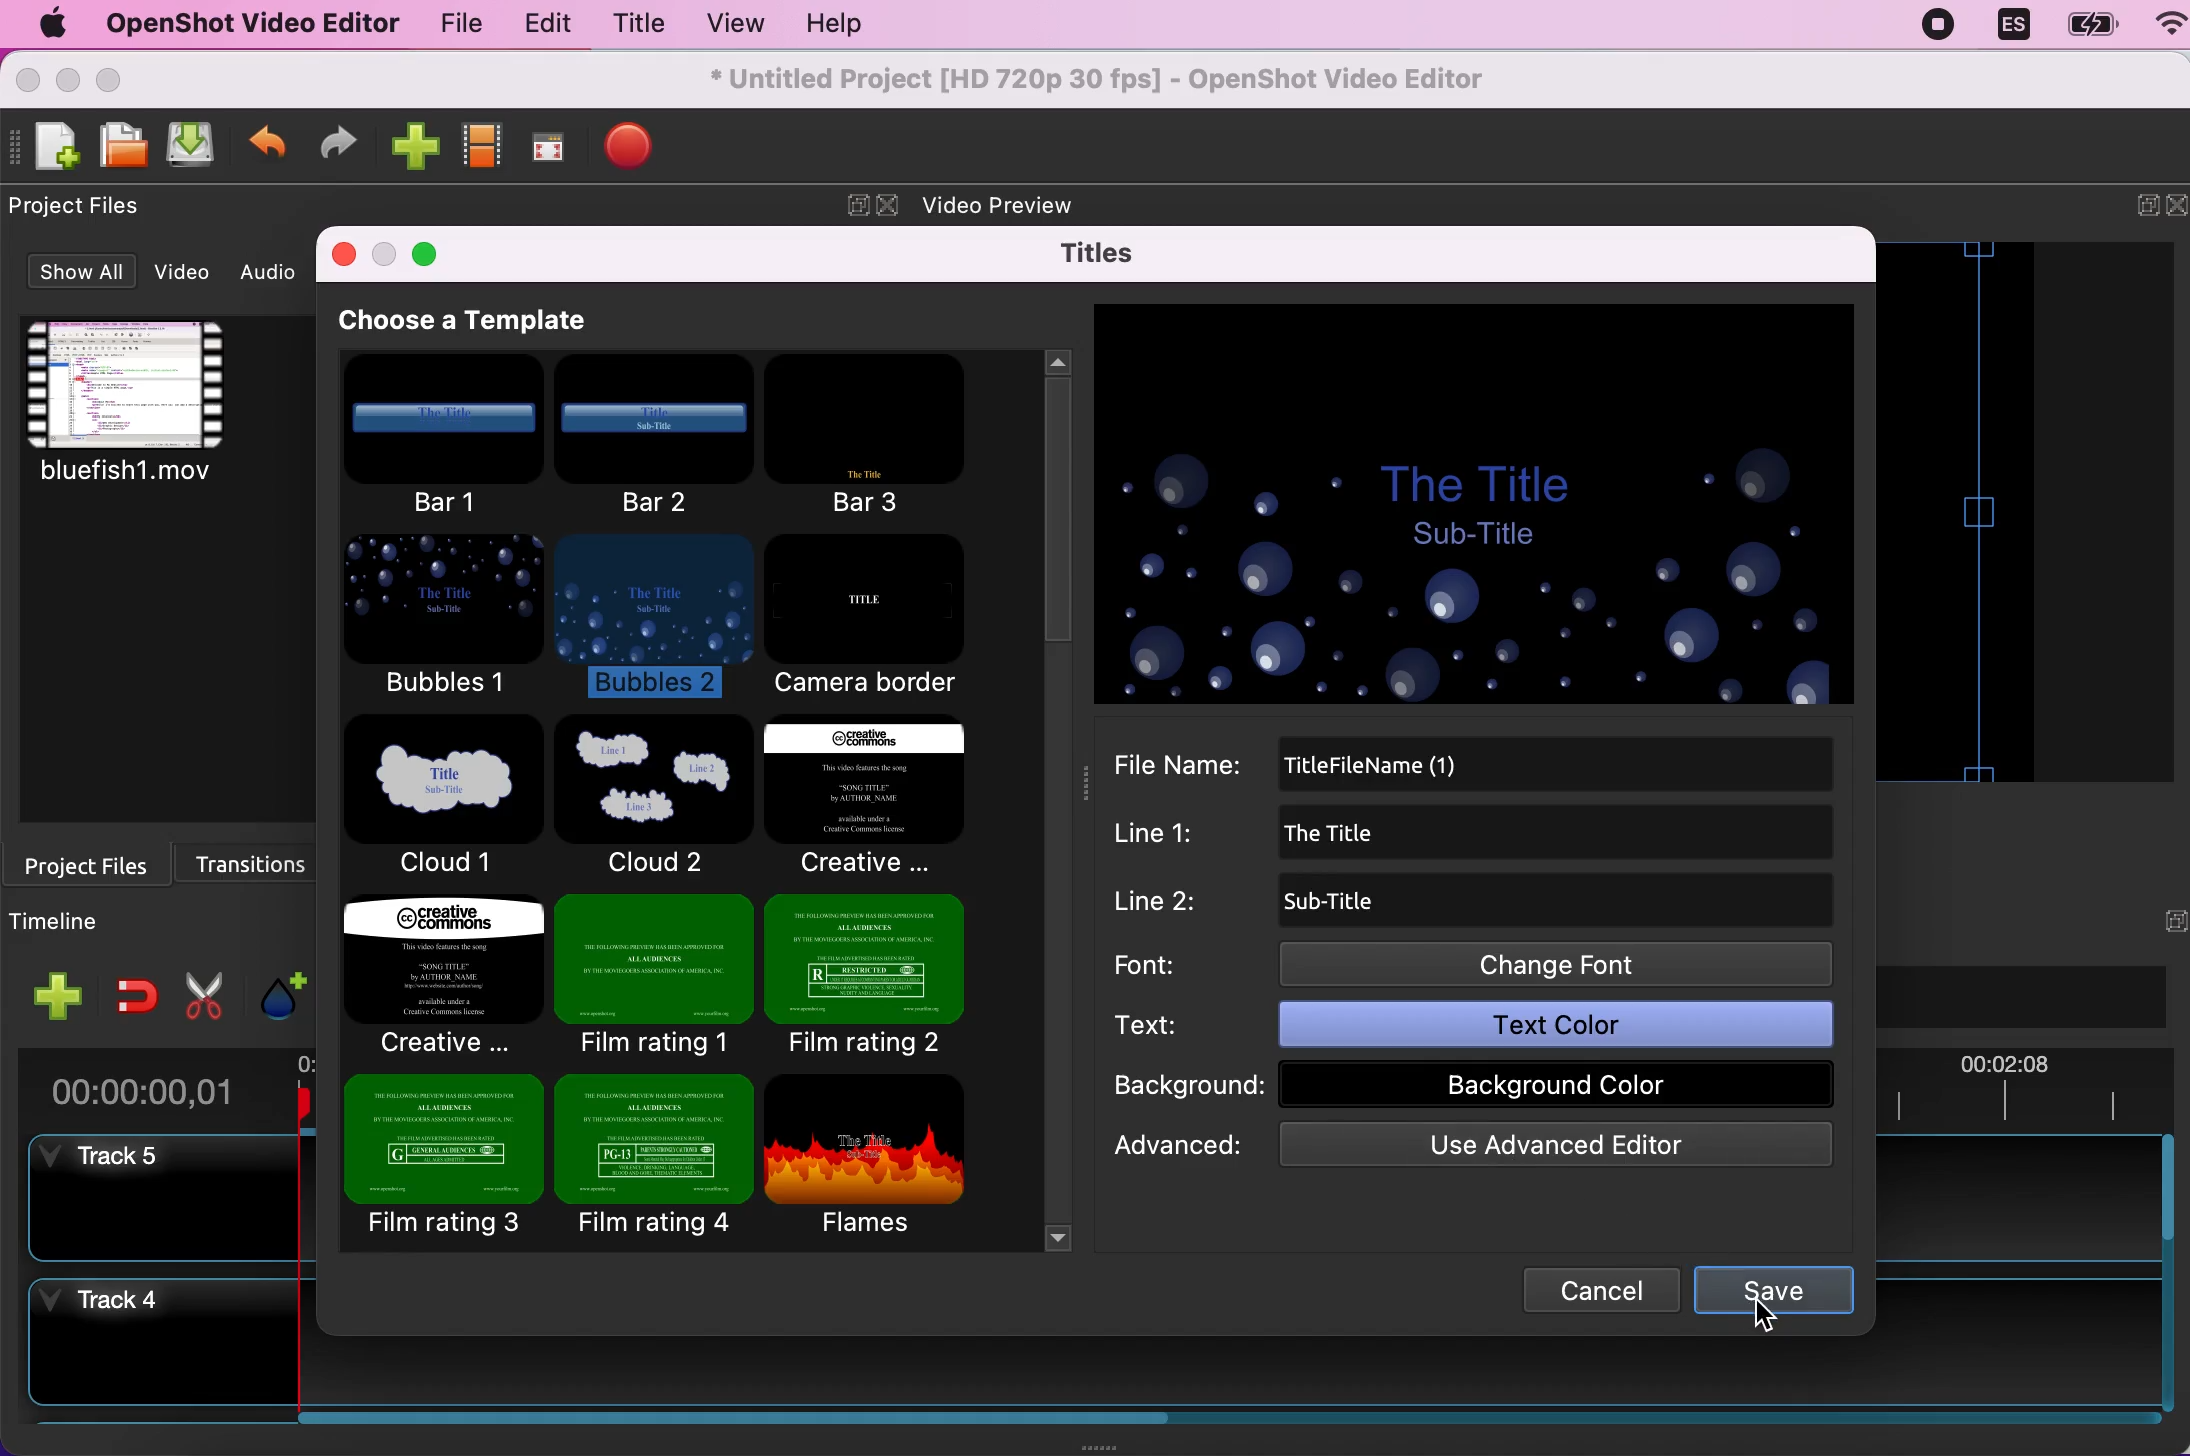 The width and height of the screenshot is (2190, 1456). What do you see at coordinates (188, 272) in the screenshot?
I see `video` at bounding box center [188, 272].